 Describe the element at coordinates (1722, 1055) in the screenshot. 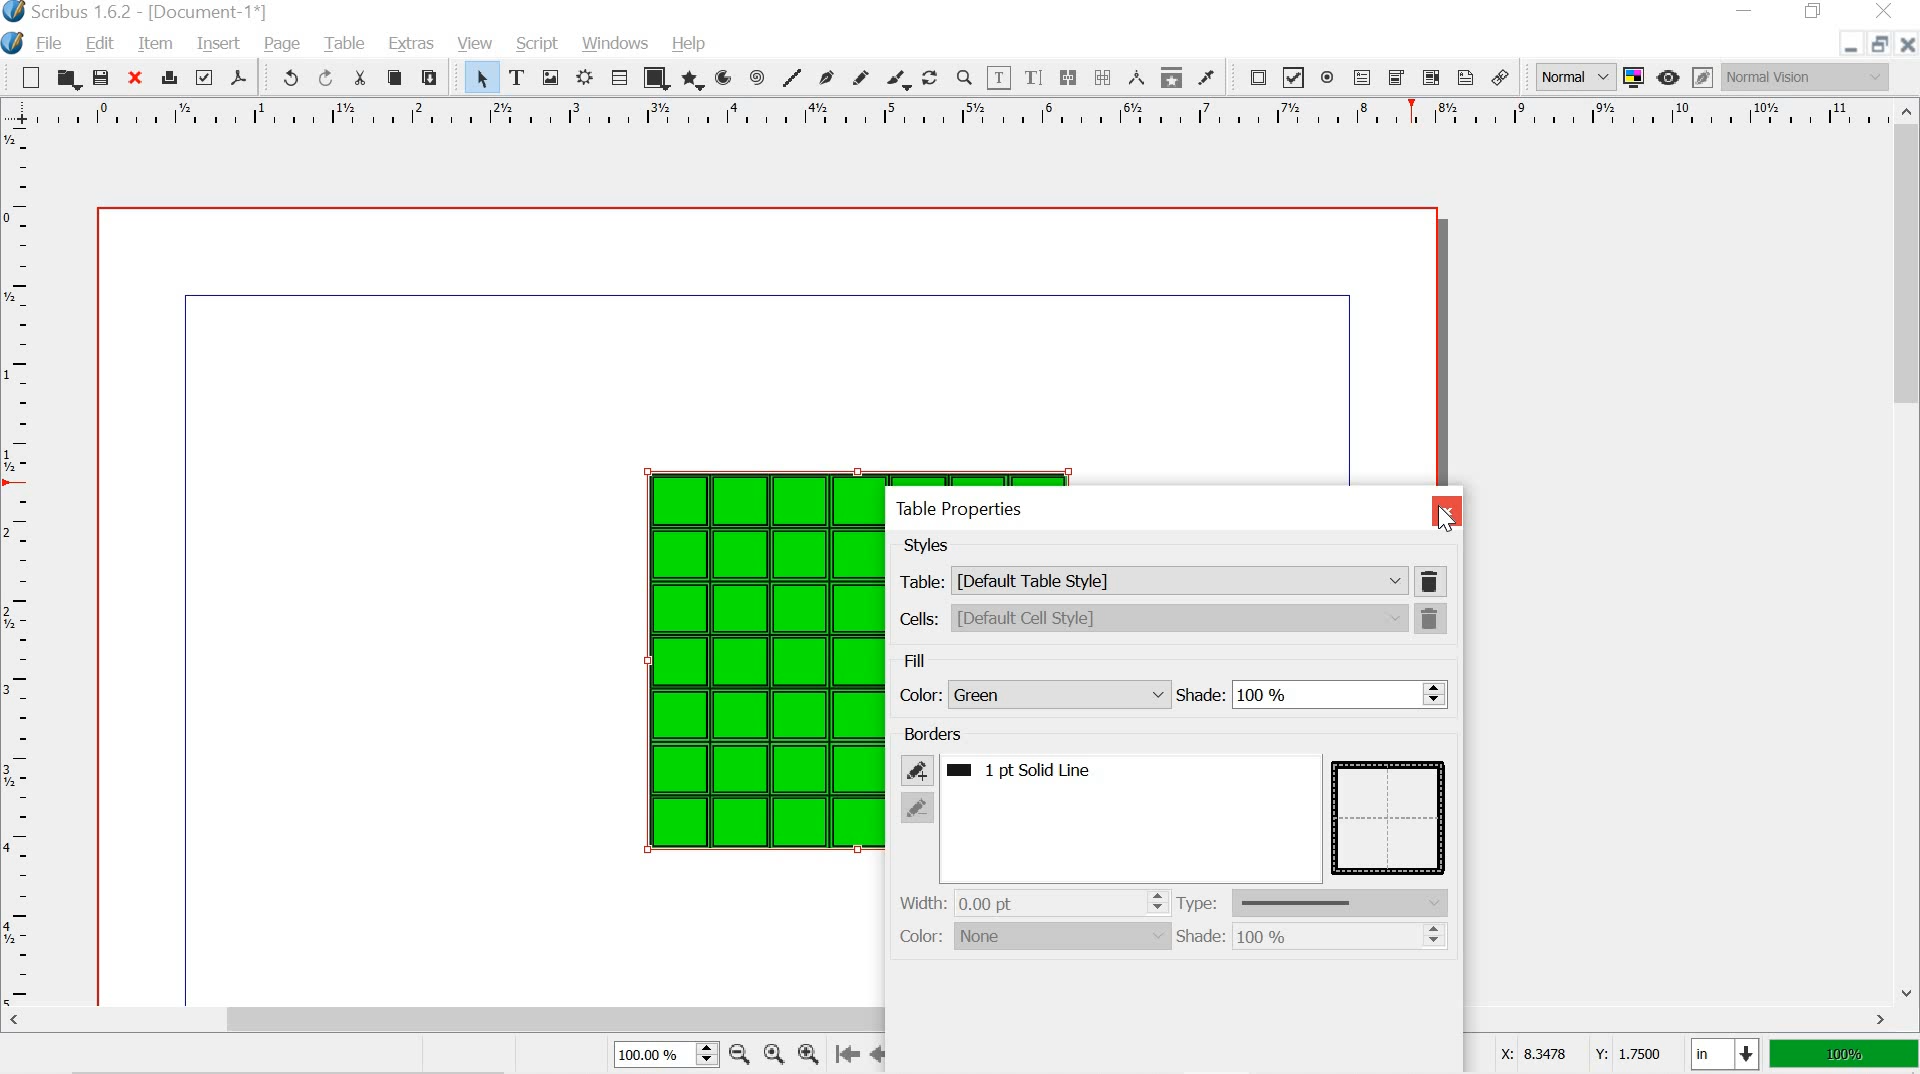

I see `in` at that location.